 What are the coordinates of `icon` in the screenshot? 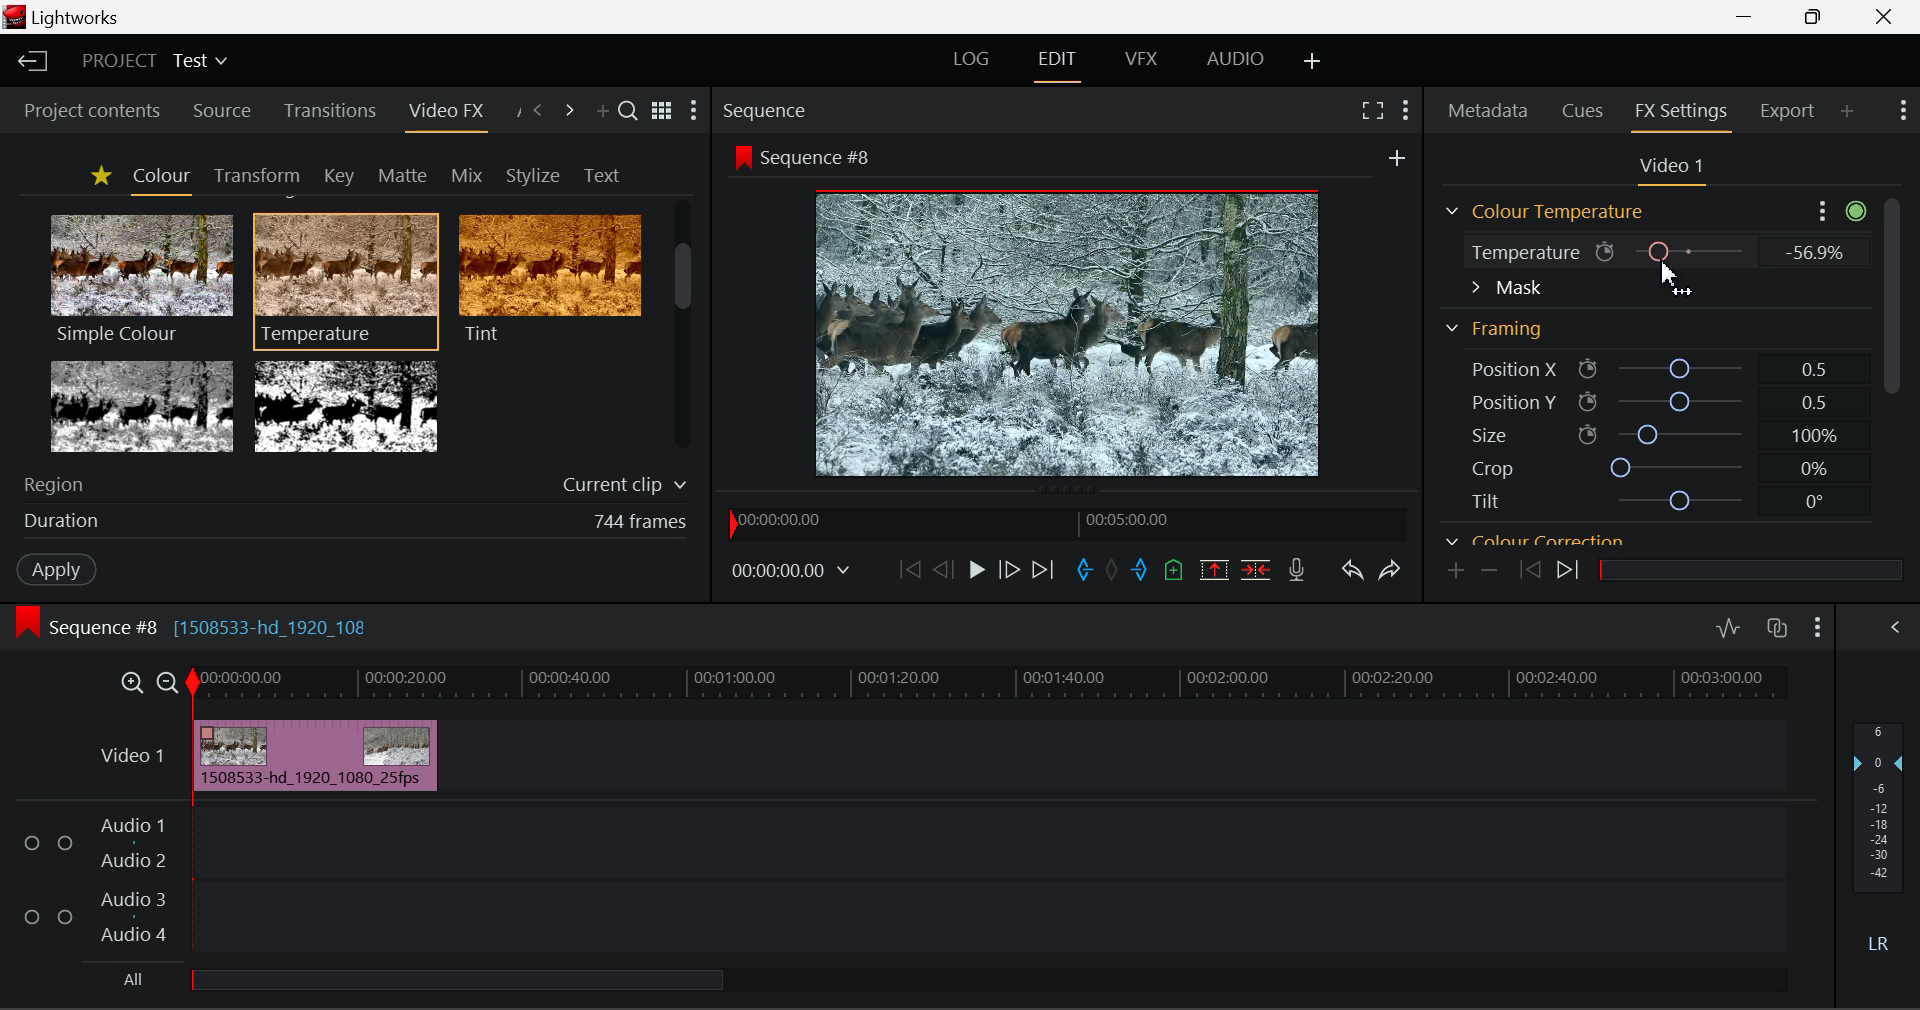 It's located at (28, 622).